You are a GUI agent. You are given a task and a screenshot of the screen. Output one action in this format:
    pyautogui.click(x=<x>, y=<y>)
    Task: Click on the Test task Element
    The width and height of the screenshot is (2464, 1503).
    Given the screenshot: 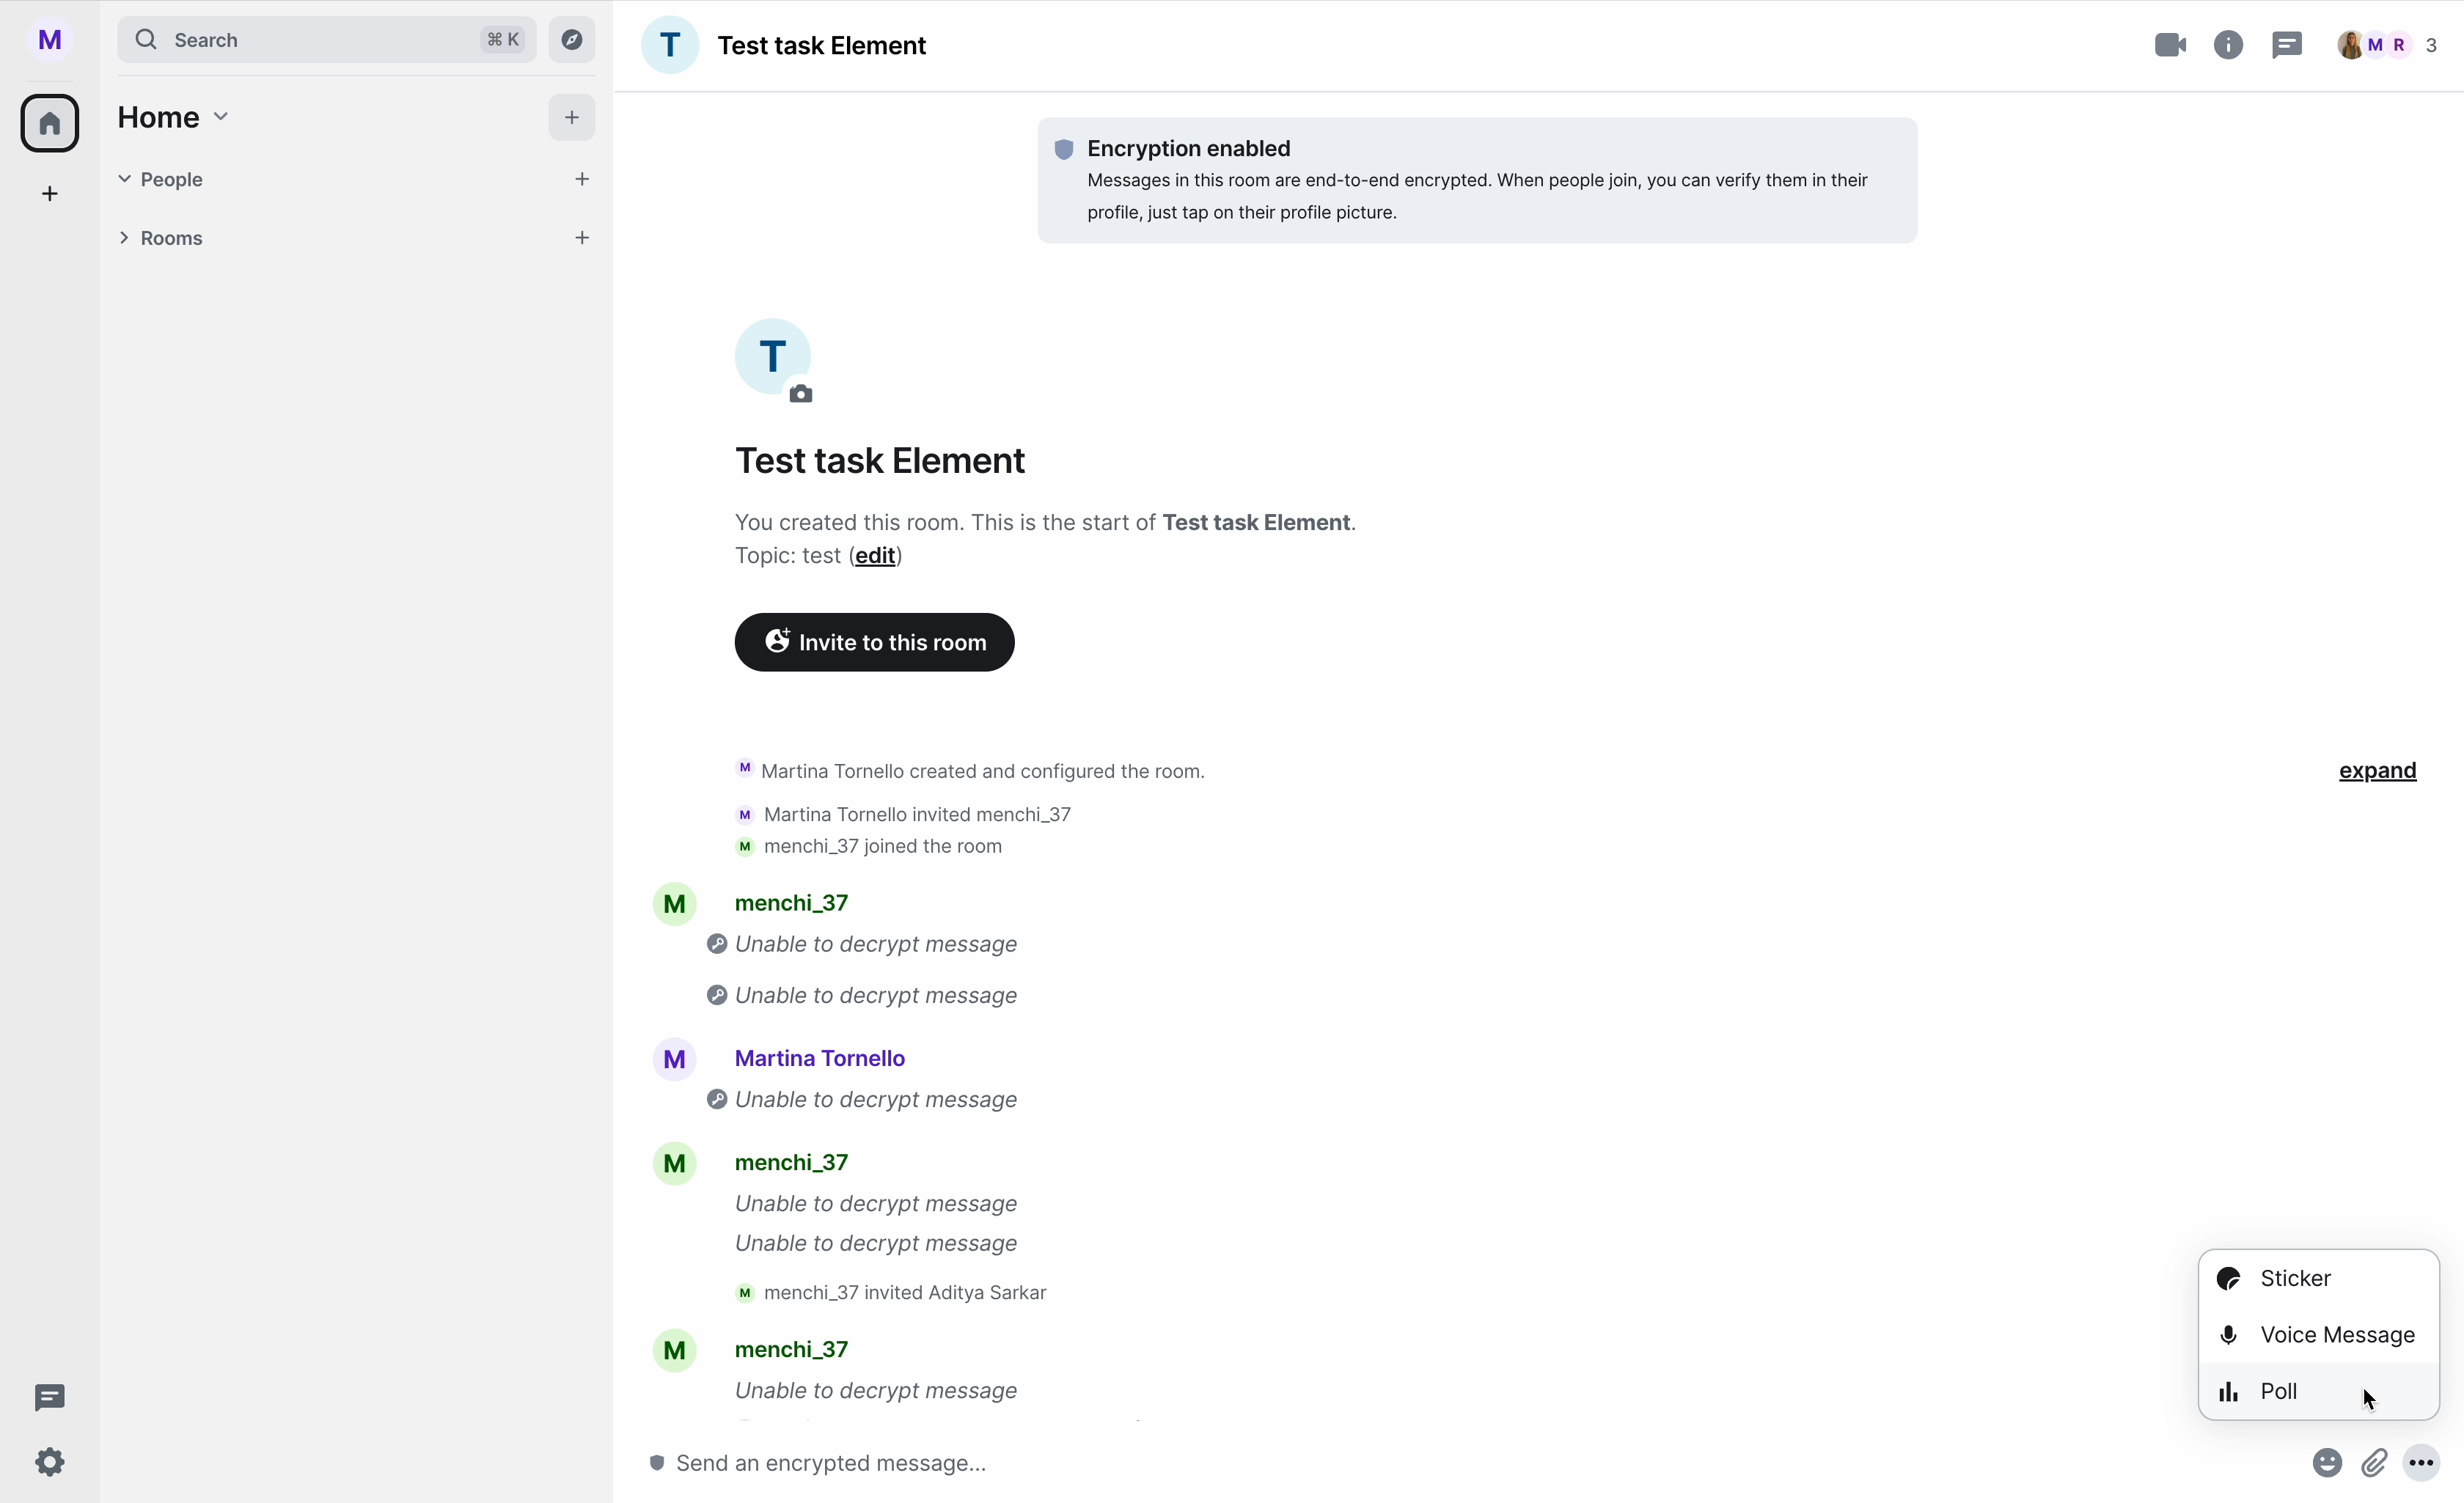 What is the action you would take?
    pyautogui.click(x=785, y=45)
    